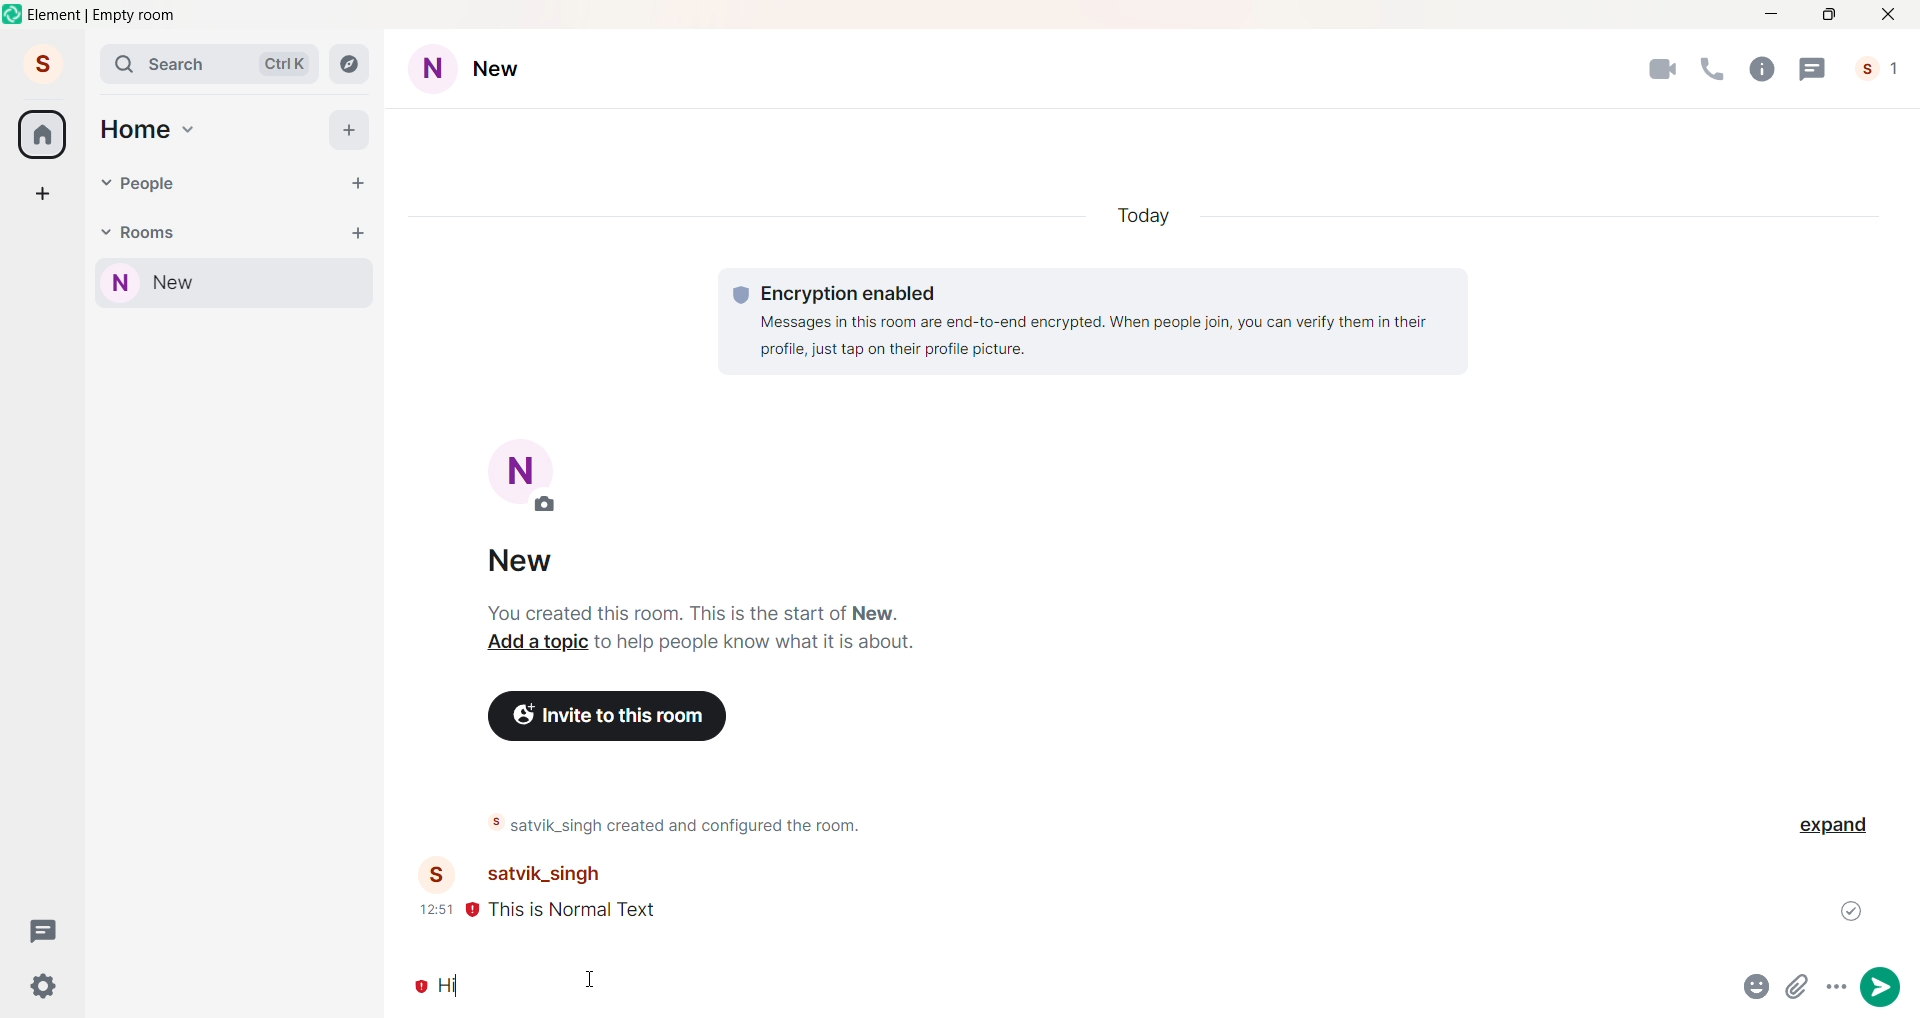  What do you see at coordinates (1798, 987) in the screenshot?
I see `attachments` at bounding box center [1798, 987].